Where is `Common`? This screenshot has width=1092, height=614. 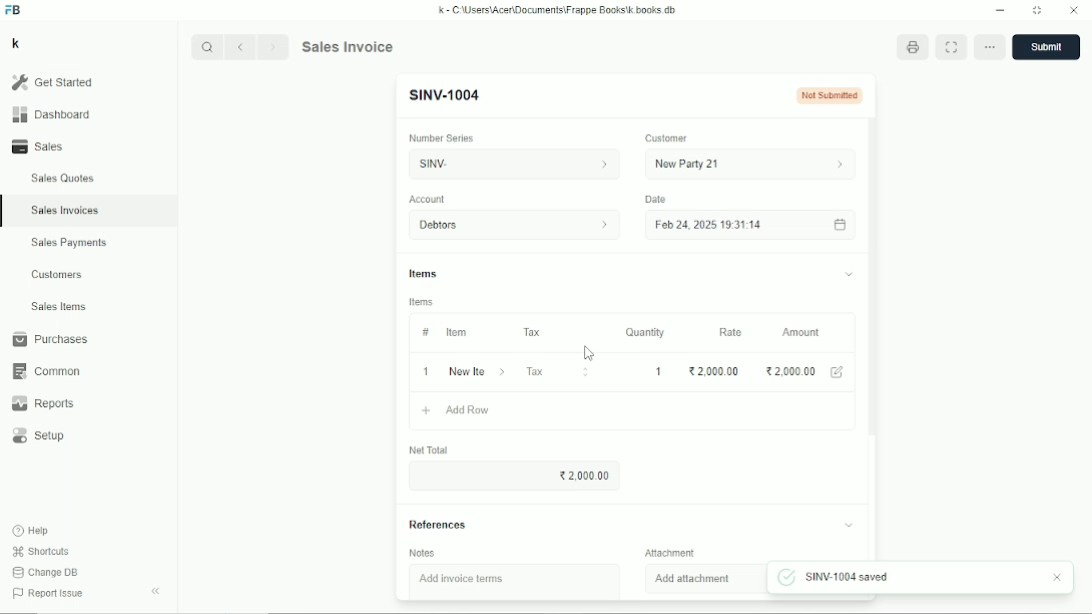
Common is located at coordinates (44, 371).